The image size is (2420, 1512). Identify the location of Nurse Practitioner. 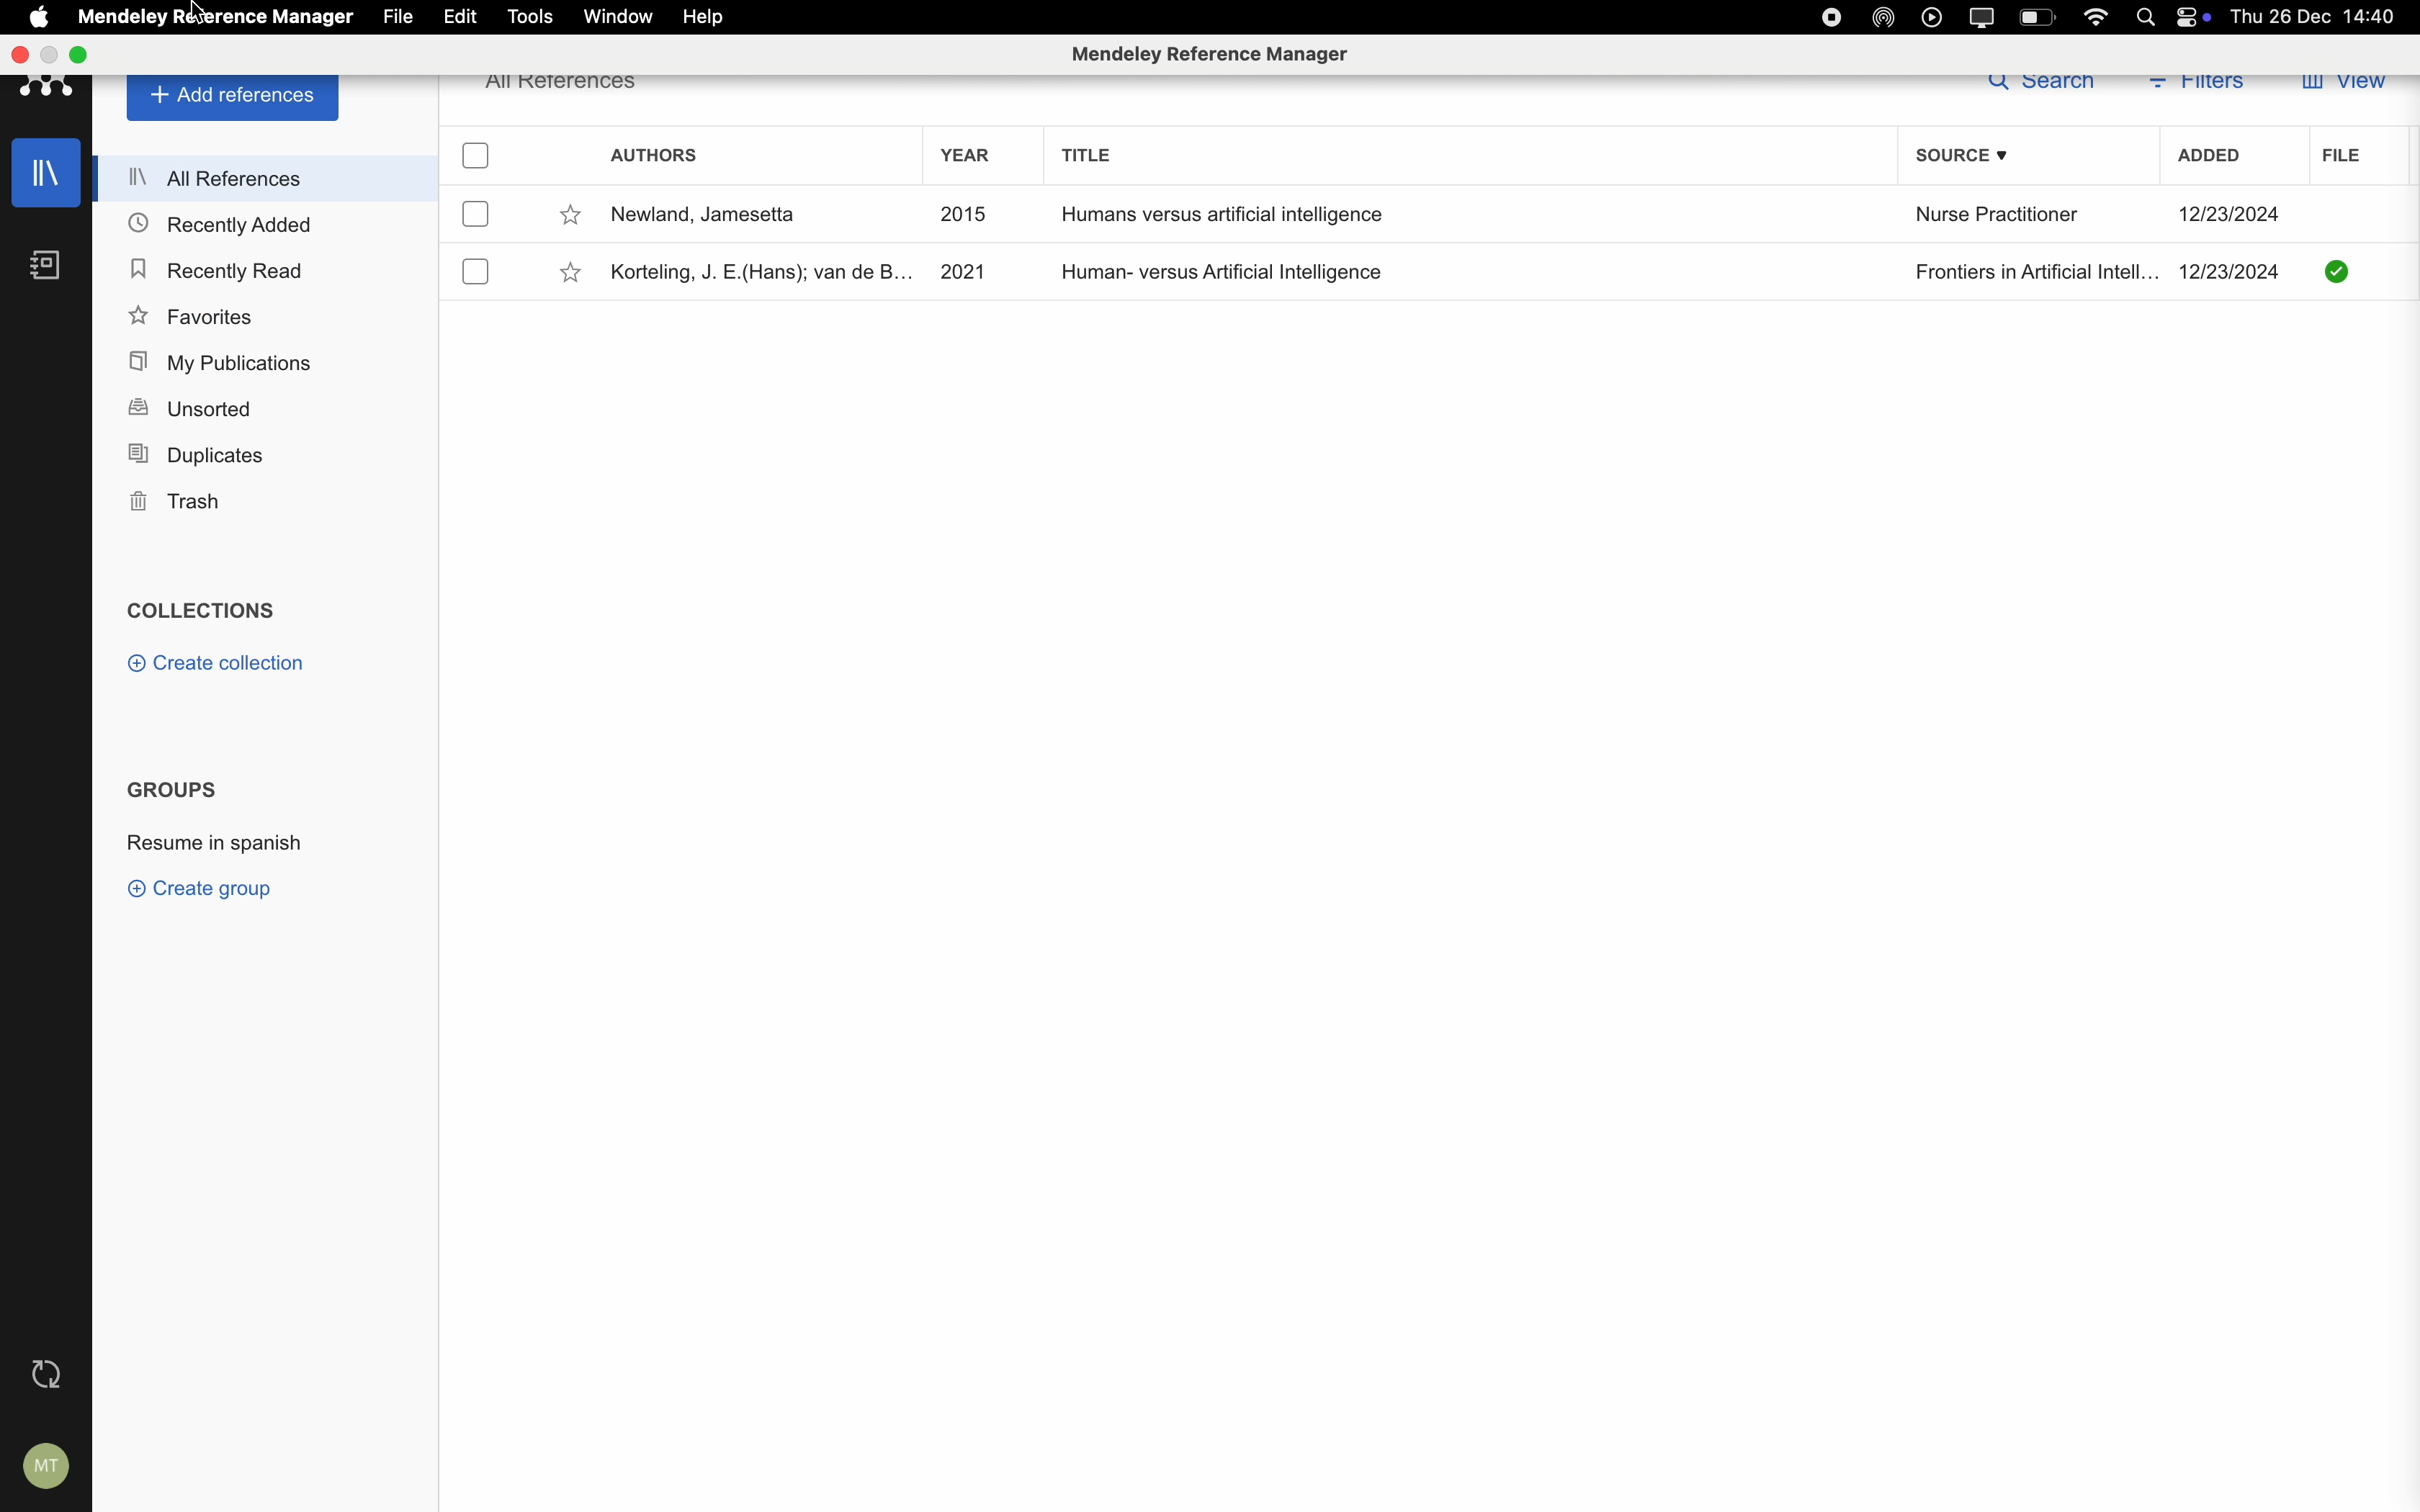
(1997, 216).